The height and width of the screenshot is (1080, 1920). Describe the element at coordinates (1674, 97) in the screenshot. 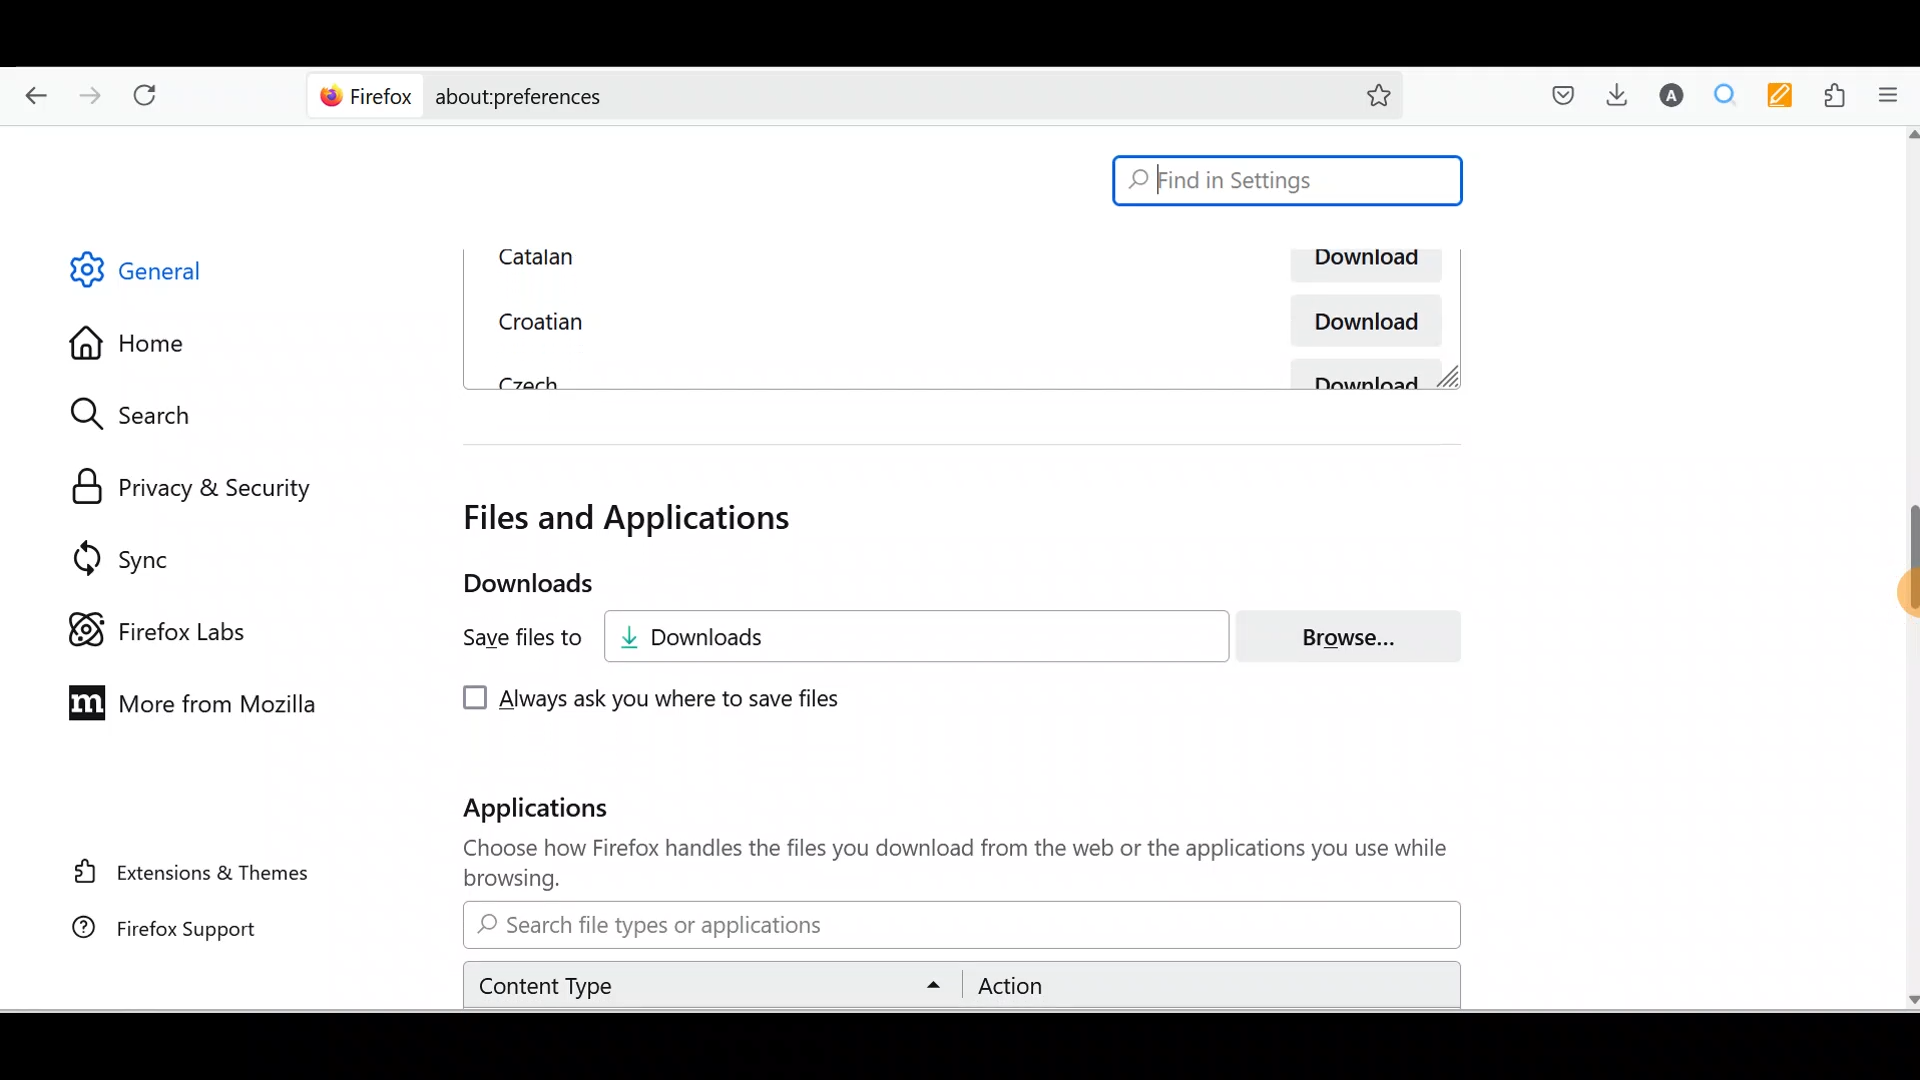

I see `Account` at that location.